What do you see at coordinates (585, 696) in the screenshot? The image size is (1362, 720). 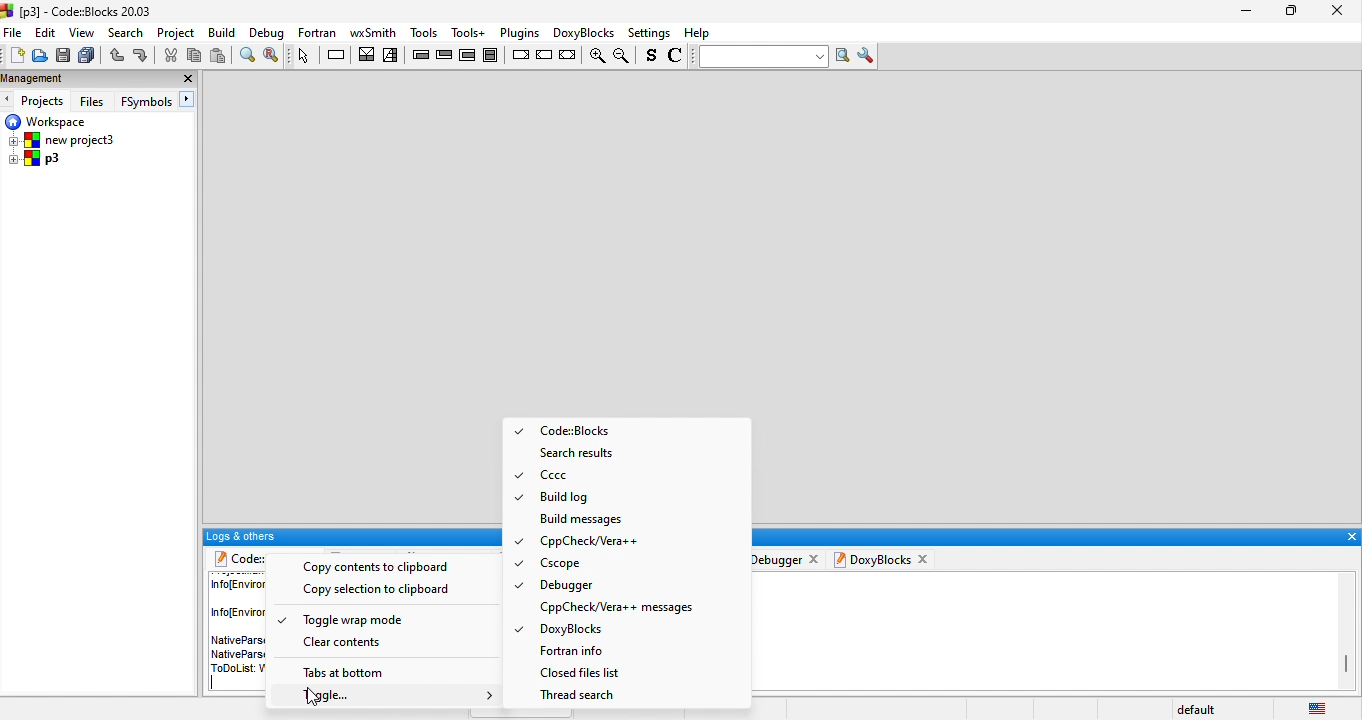 I see `thread search` at bounding box center [585, 696].